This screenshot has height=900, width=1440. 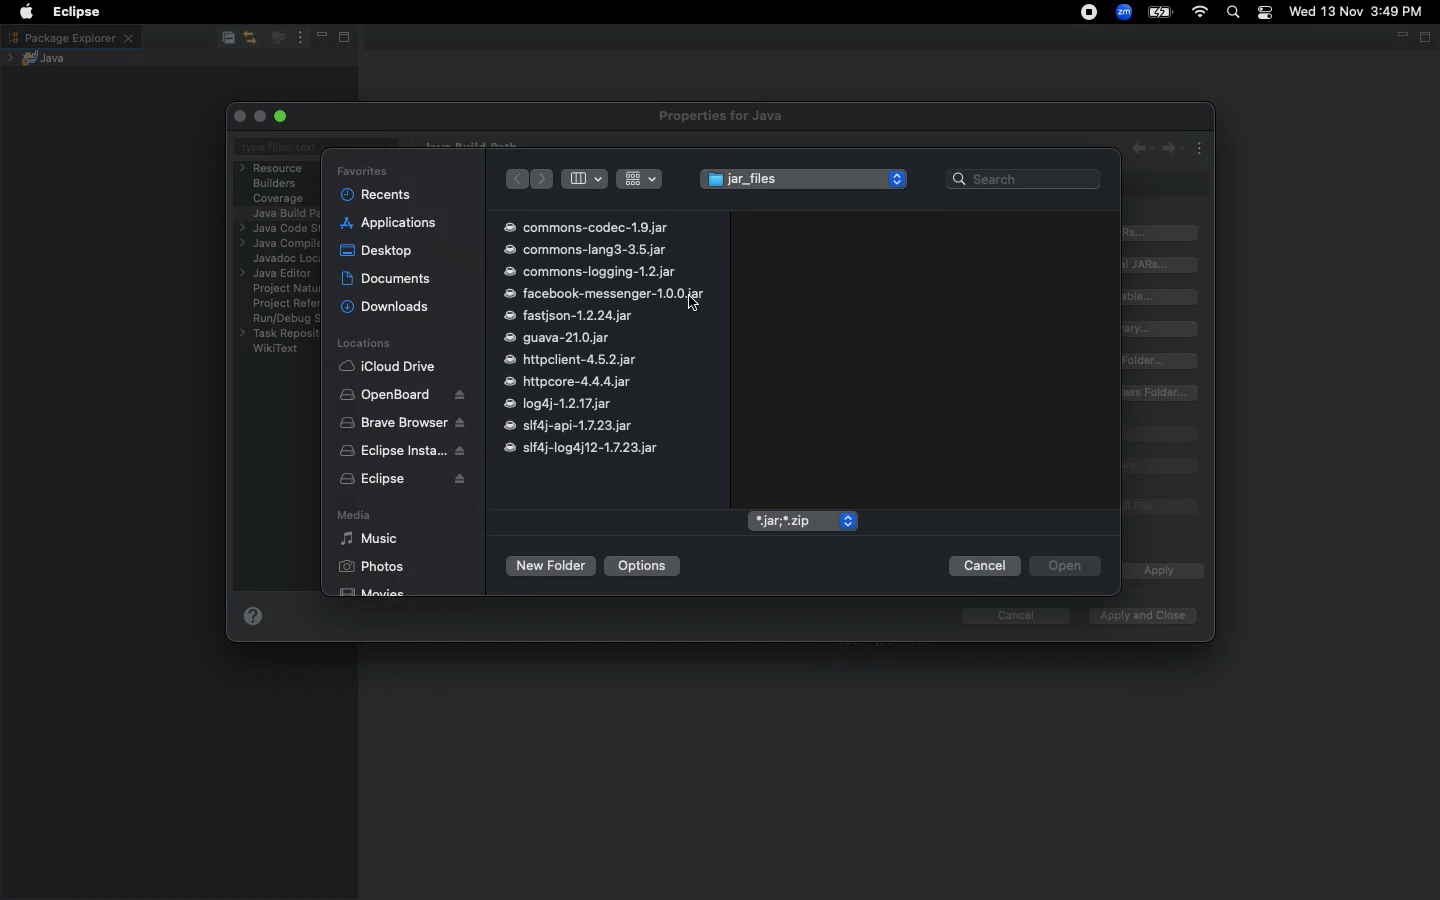 I want to click on Link with editor, so click(x=251, y=37).